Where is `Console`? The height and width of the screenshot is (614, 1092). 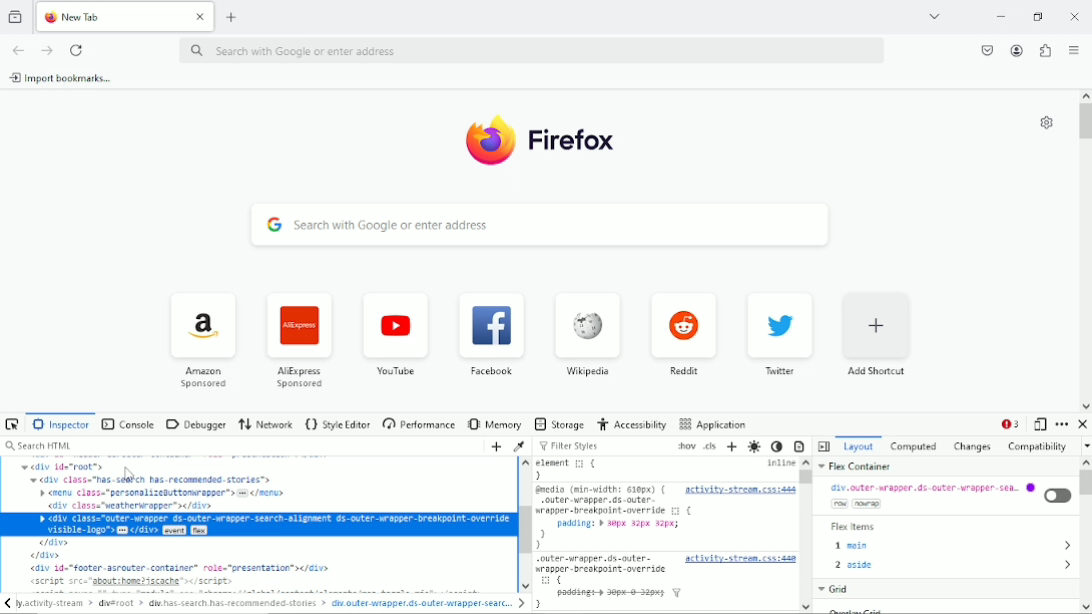 Console is located at coordinates (128, 424).